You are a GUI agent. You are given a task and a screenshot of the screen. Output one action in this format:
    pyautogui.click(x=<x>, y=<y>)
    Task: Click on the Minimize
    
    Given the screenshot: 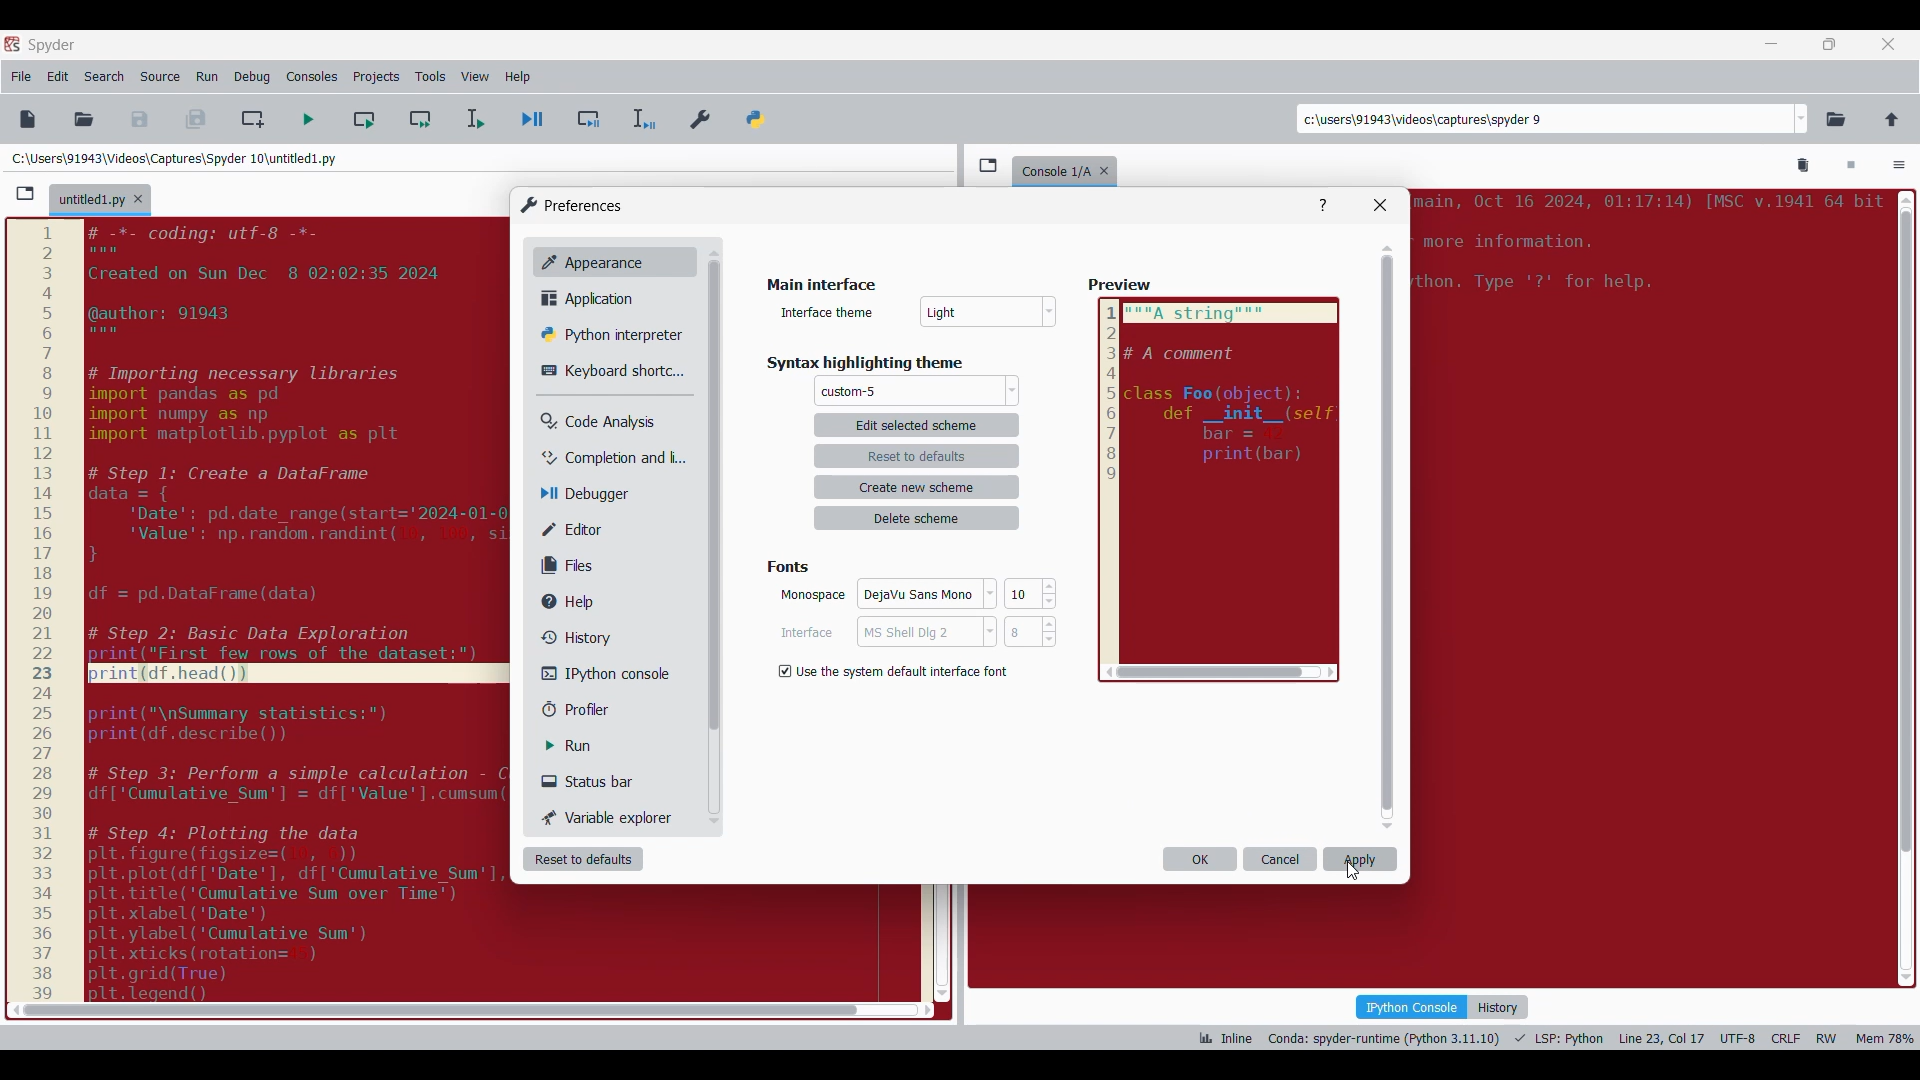 What is the action you would take?
    pyautogui.click(x=1772, y=44)
    